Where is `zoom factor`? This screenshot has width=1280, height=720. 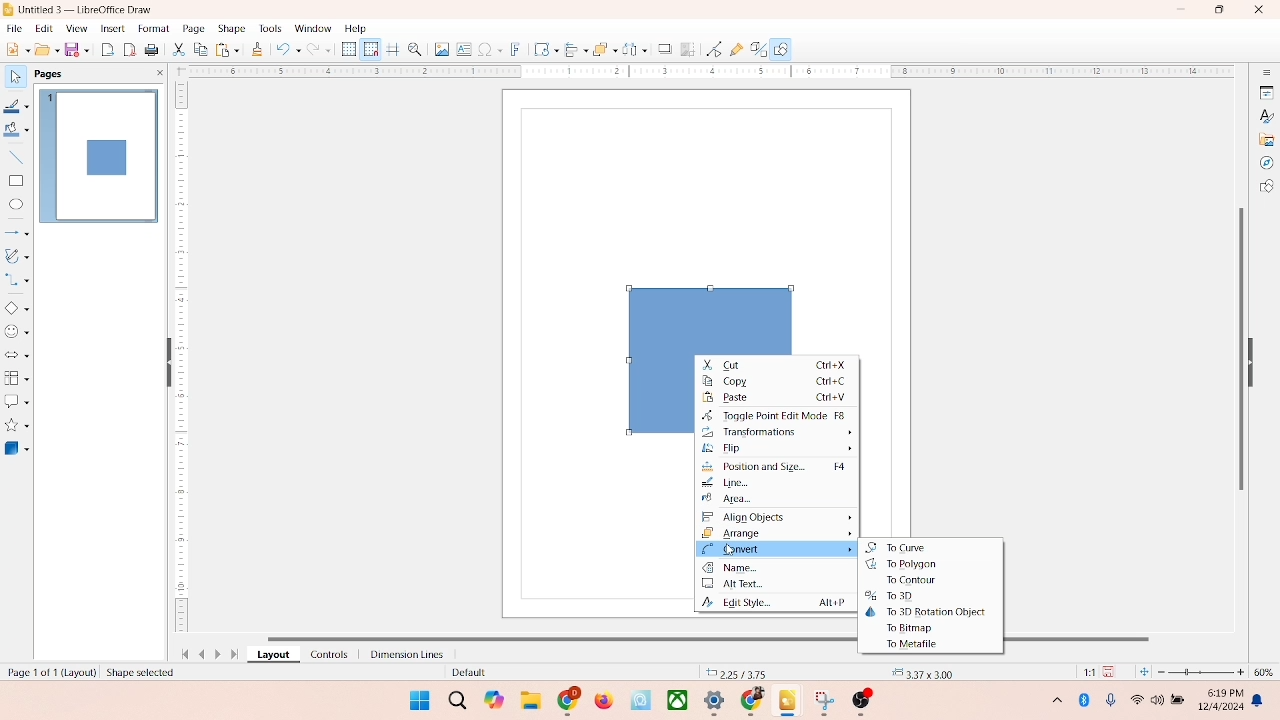
zoom factor is located at coordinates (1202, 672).